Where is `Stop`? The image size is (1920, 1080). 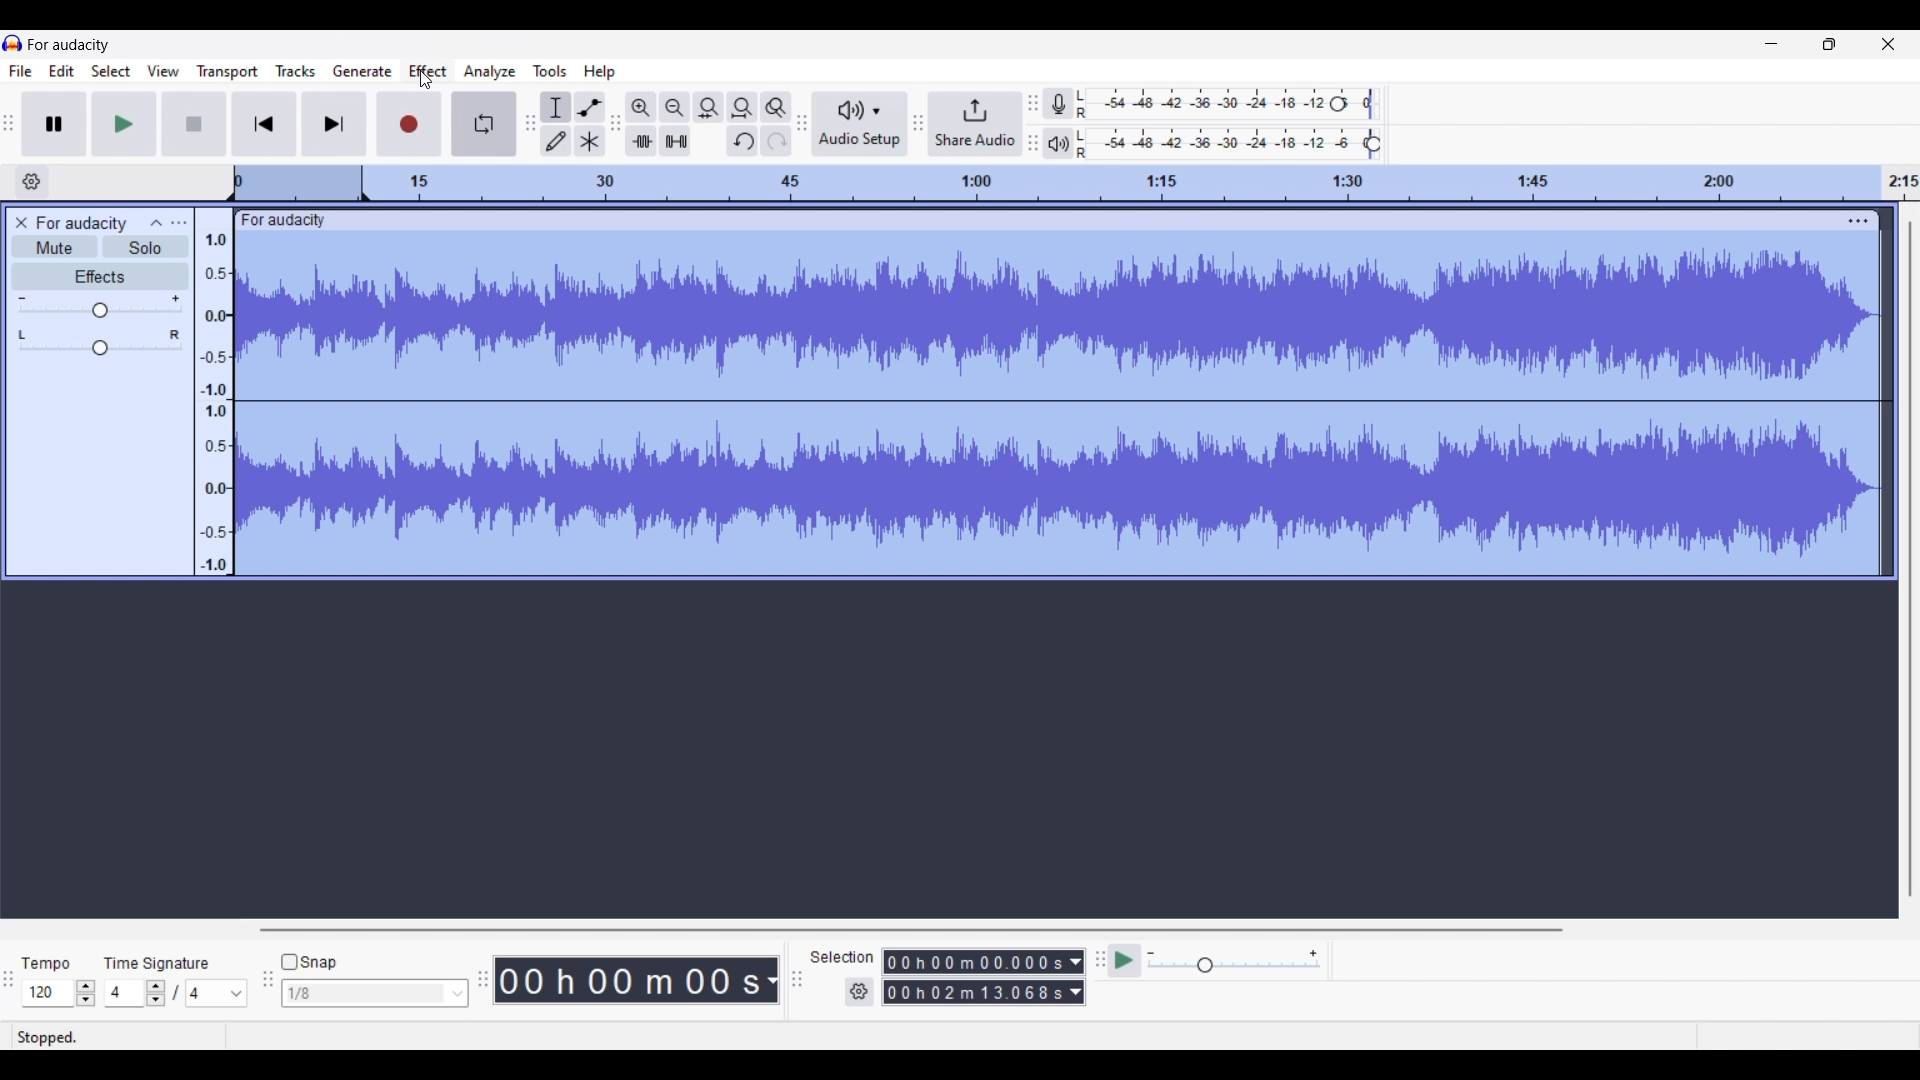
Stop is located at coordinates (194, 123).